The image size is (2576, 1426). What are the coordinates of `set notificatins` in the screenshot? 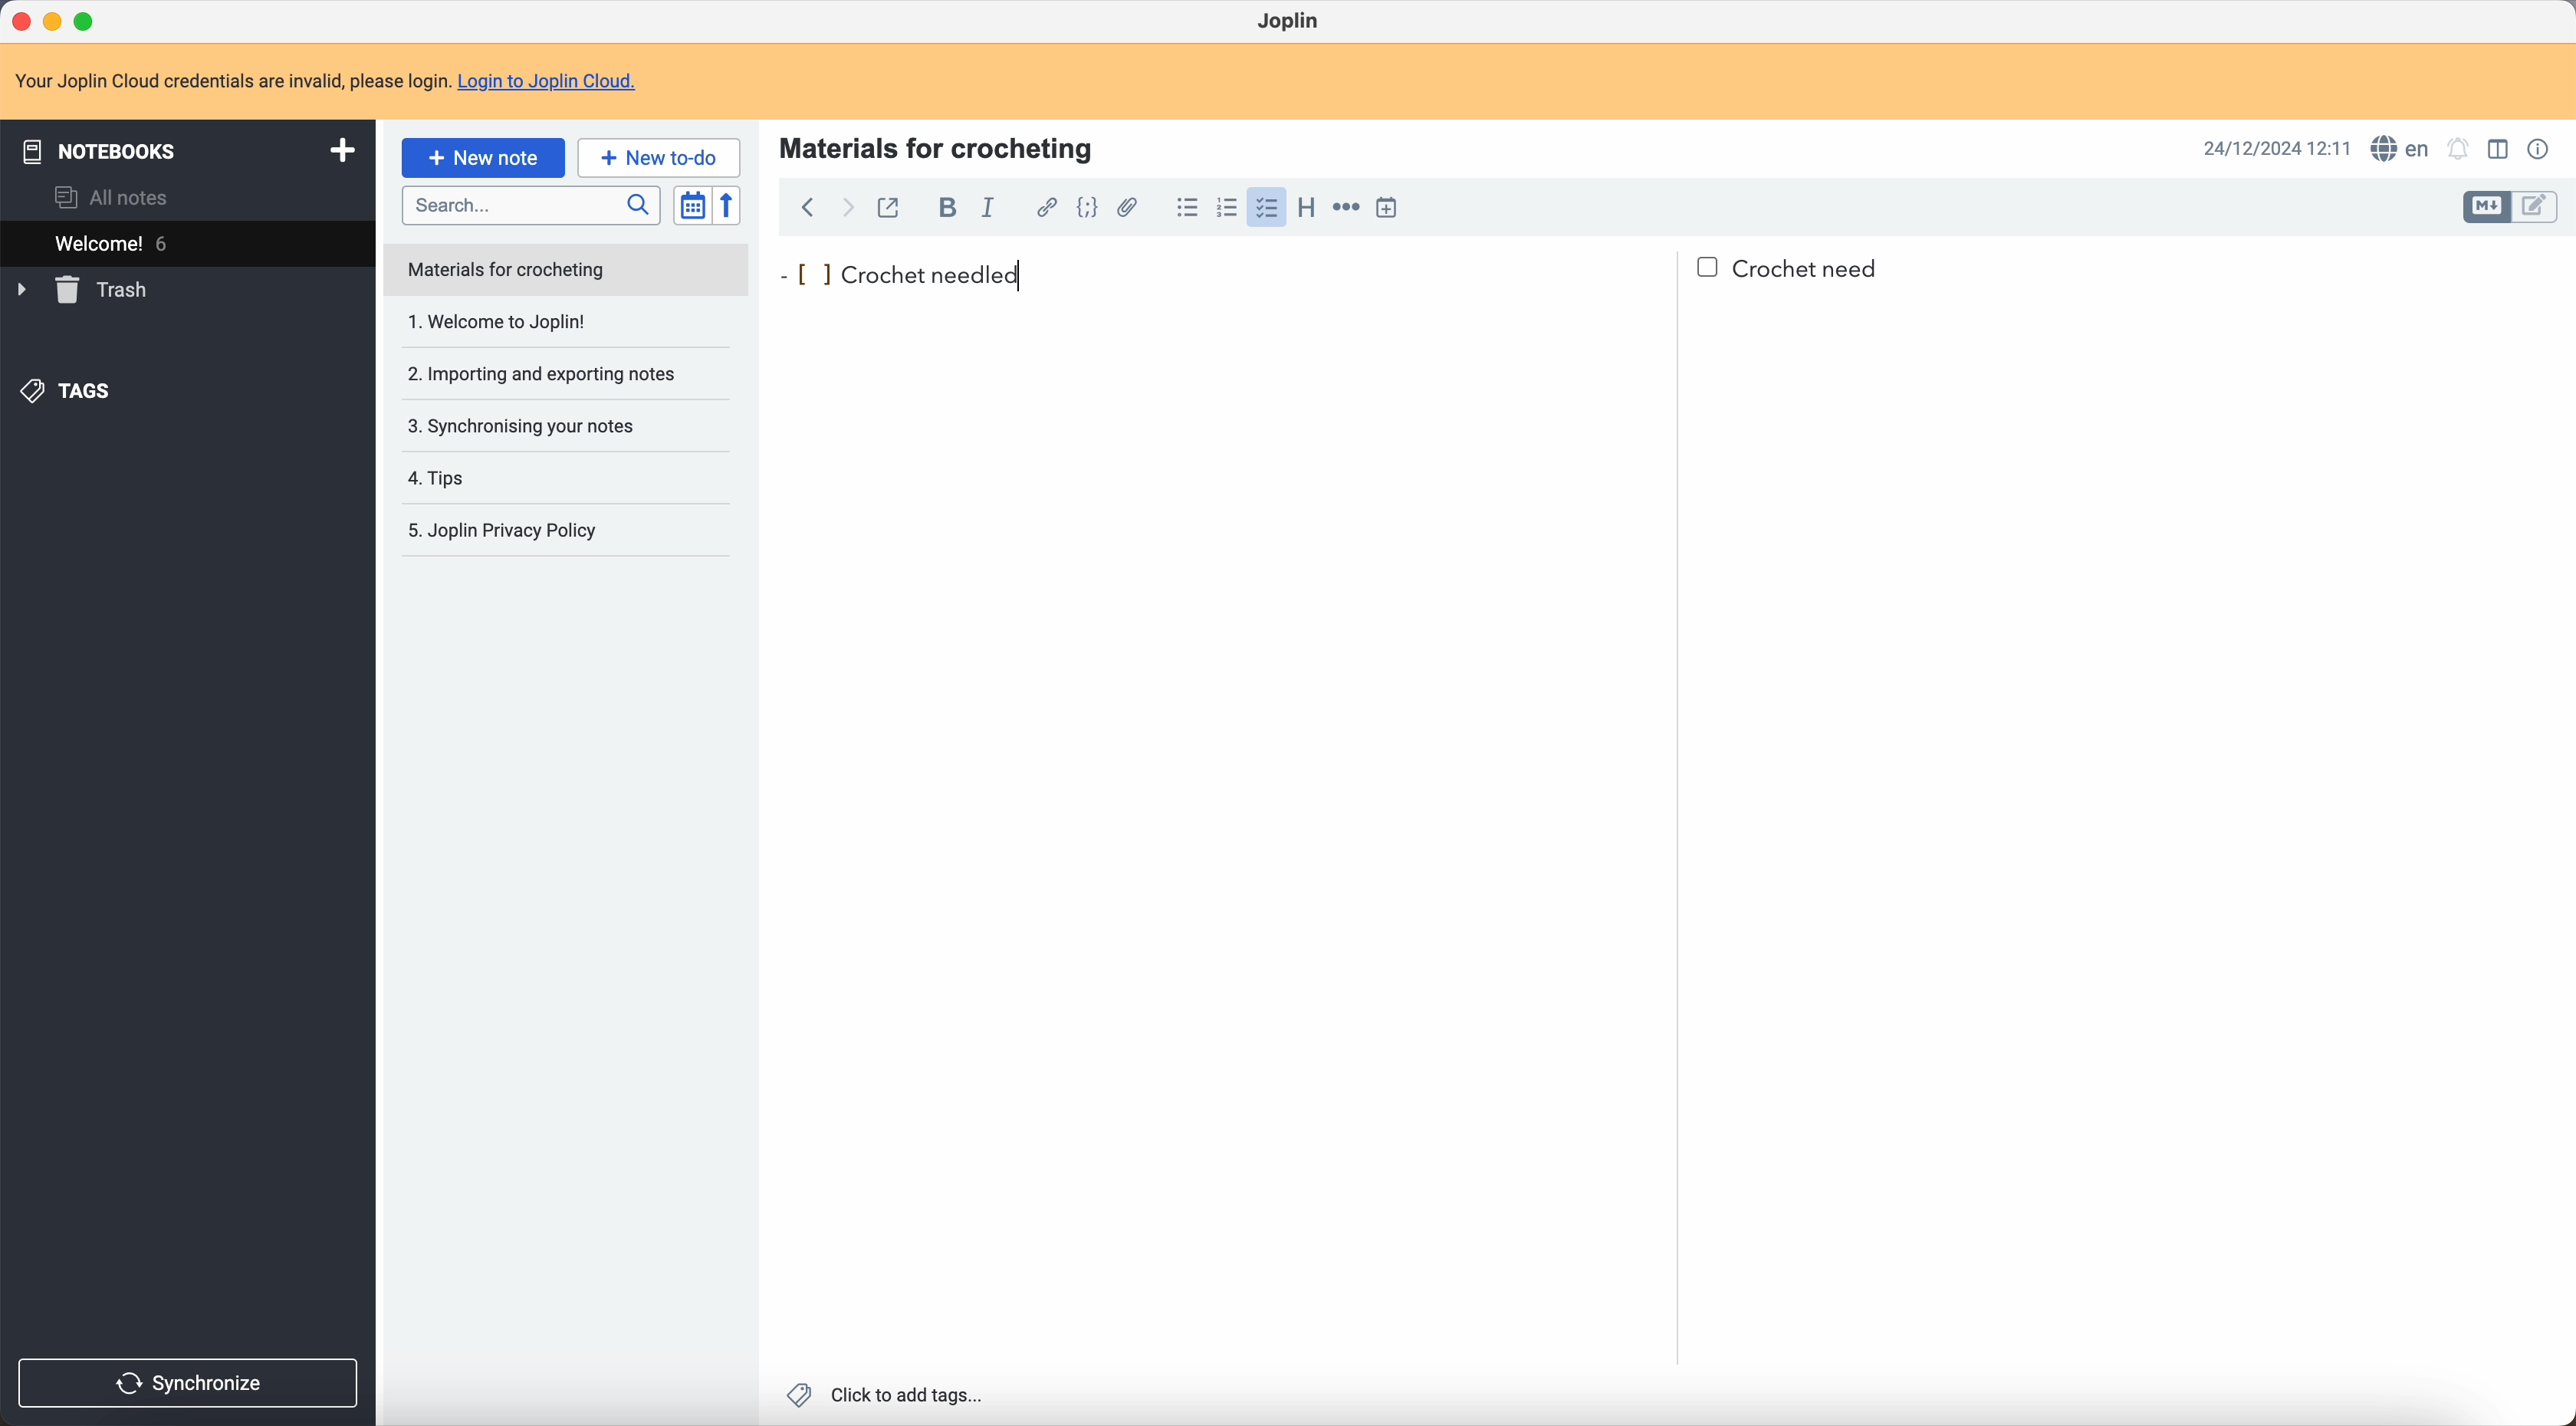 It's located at (2459, 151).